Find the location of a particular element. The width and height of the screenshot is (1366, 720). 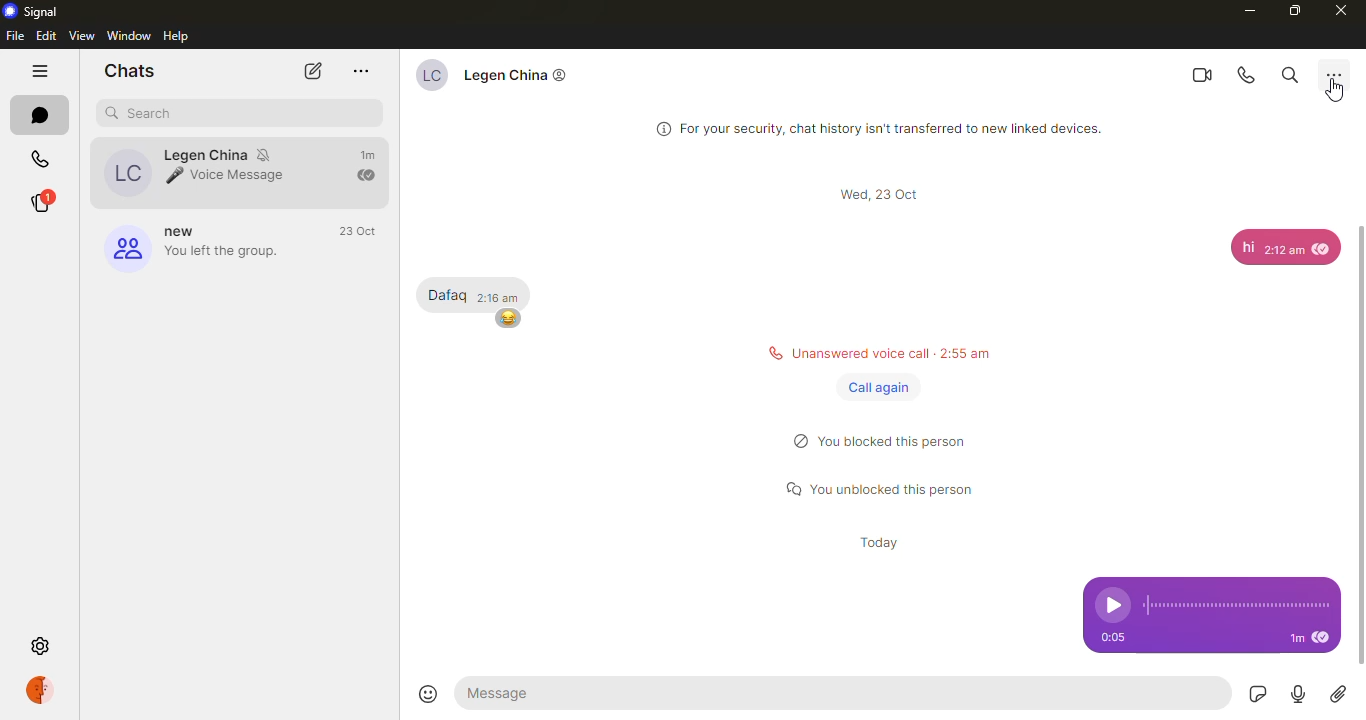

time is located at coordinates (502, 298).